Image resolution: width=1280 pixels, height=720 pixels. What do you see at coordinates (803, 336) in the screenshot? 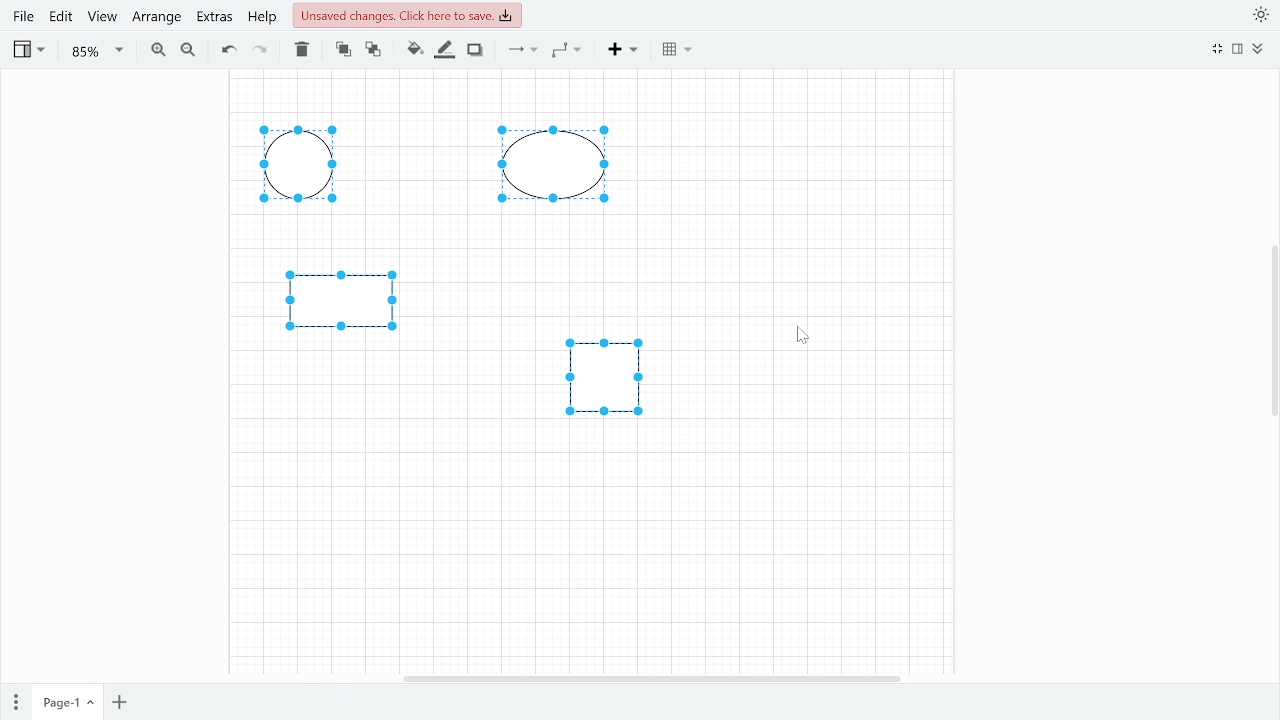
I see `Pointer` at bounding box center [803, 336].